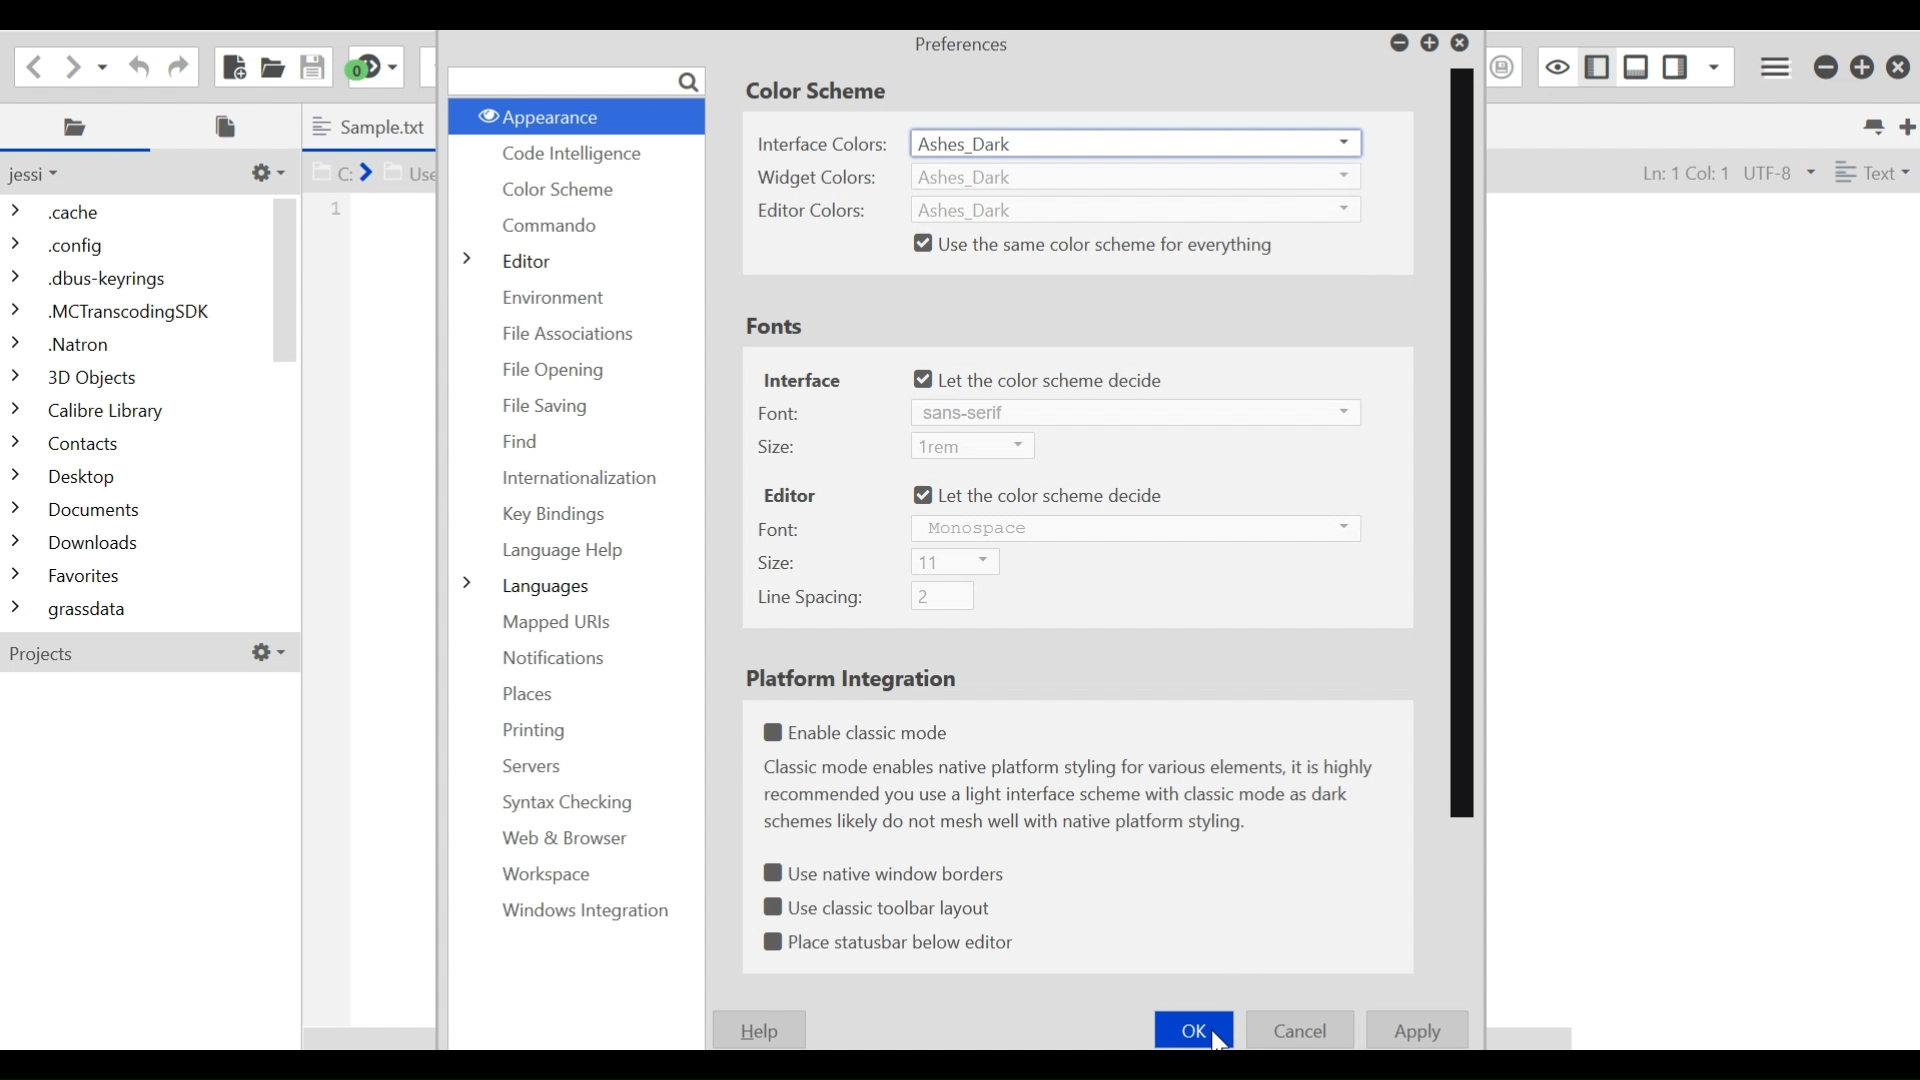 The image size is (1920, 1080). I want to click on Redo, so click(175, 64).